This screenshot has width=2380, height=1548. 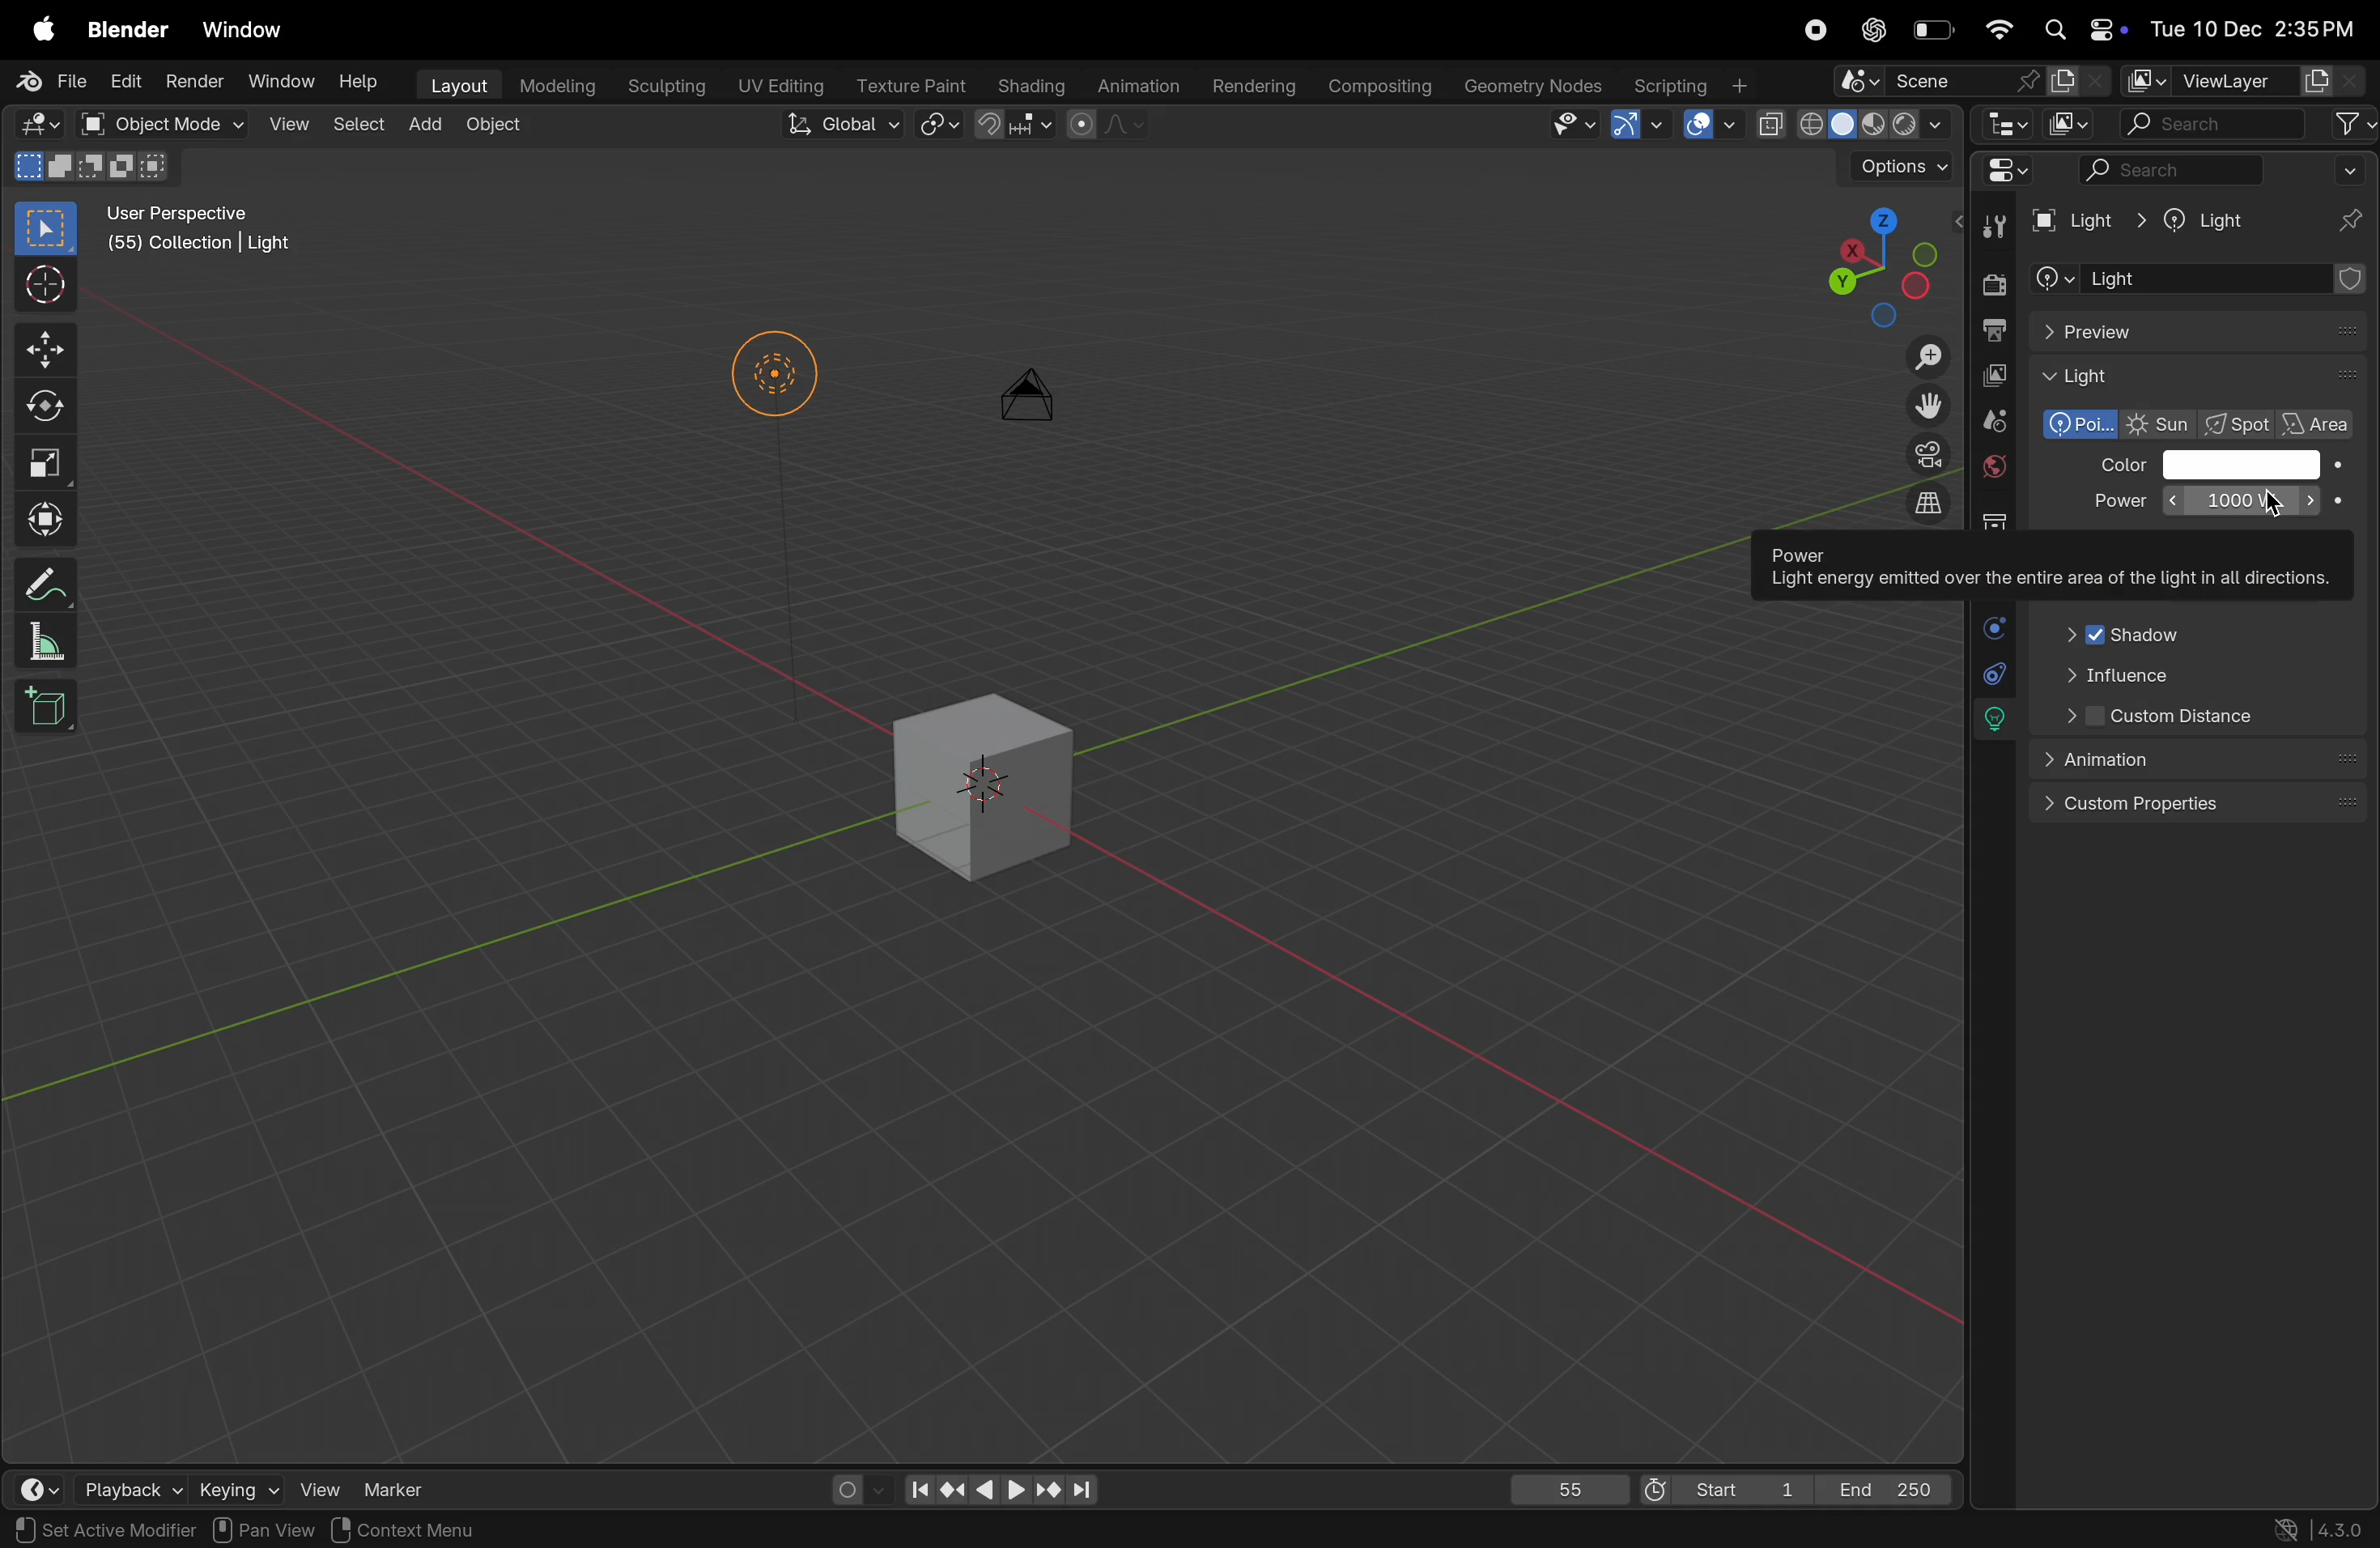 What do you see at coordinates (775, 380) in the screenshot?
I see `Lights` at bounding box center [775, 380].